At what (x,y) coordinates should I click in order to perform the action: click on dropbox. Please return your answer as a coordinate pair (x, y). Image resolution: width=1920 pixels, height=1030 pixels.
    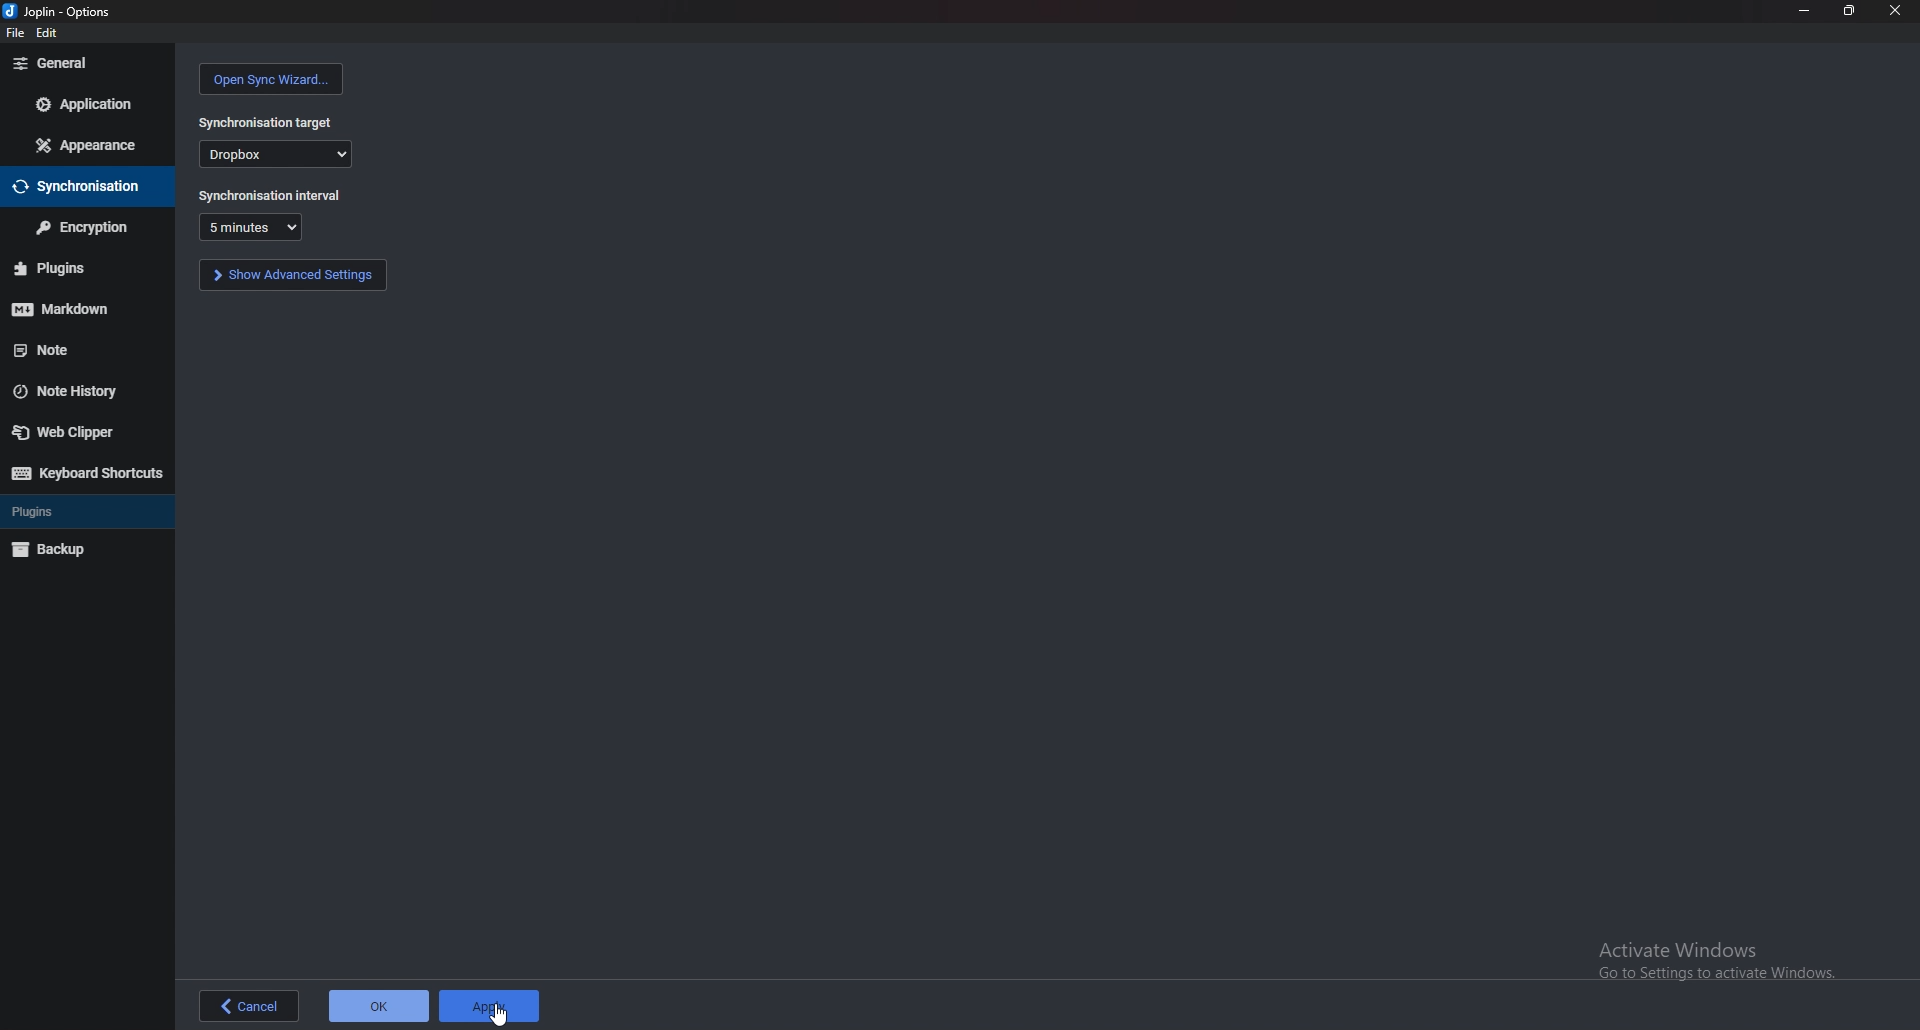
    Looking at the image, I should click on (276, 154).